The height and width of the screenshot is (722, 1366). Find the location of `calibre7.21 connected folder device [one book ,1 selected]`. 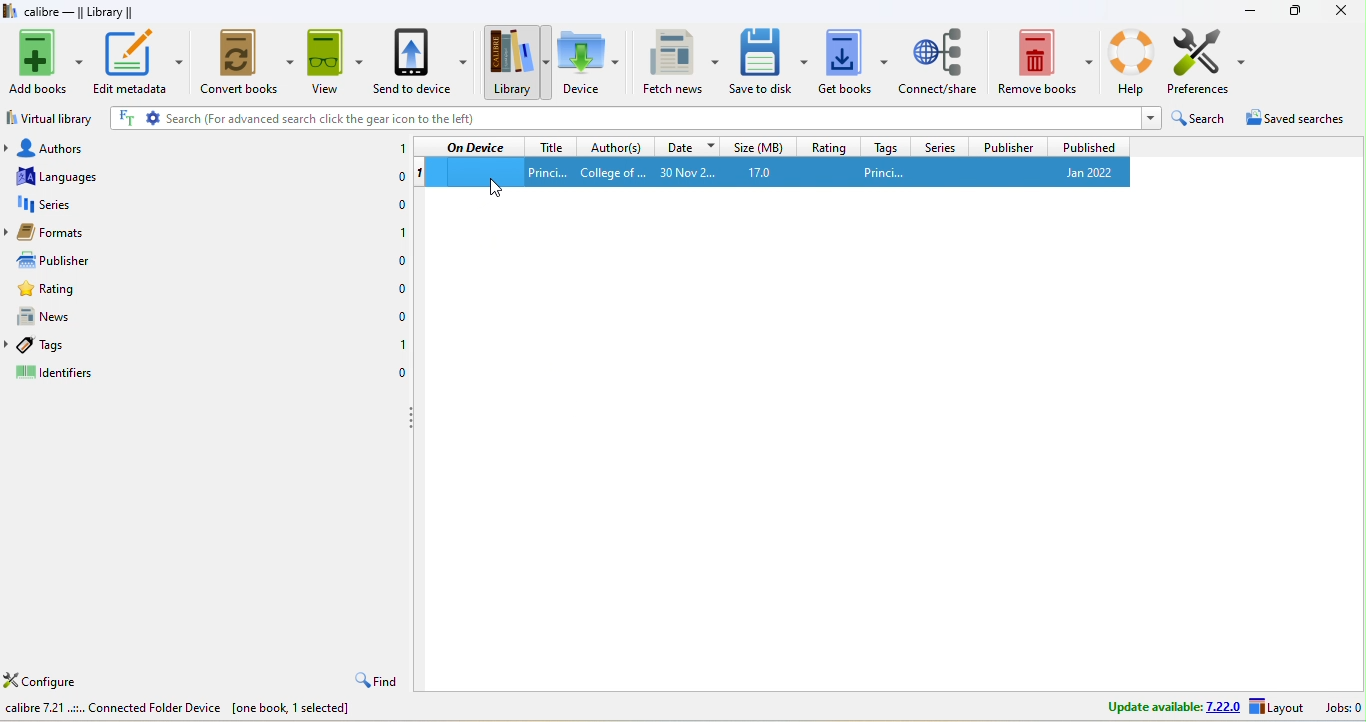

calibre7.21 connected folder device [one book ,1 selected] is located at coordinates (182, 711).